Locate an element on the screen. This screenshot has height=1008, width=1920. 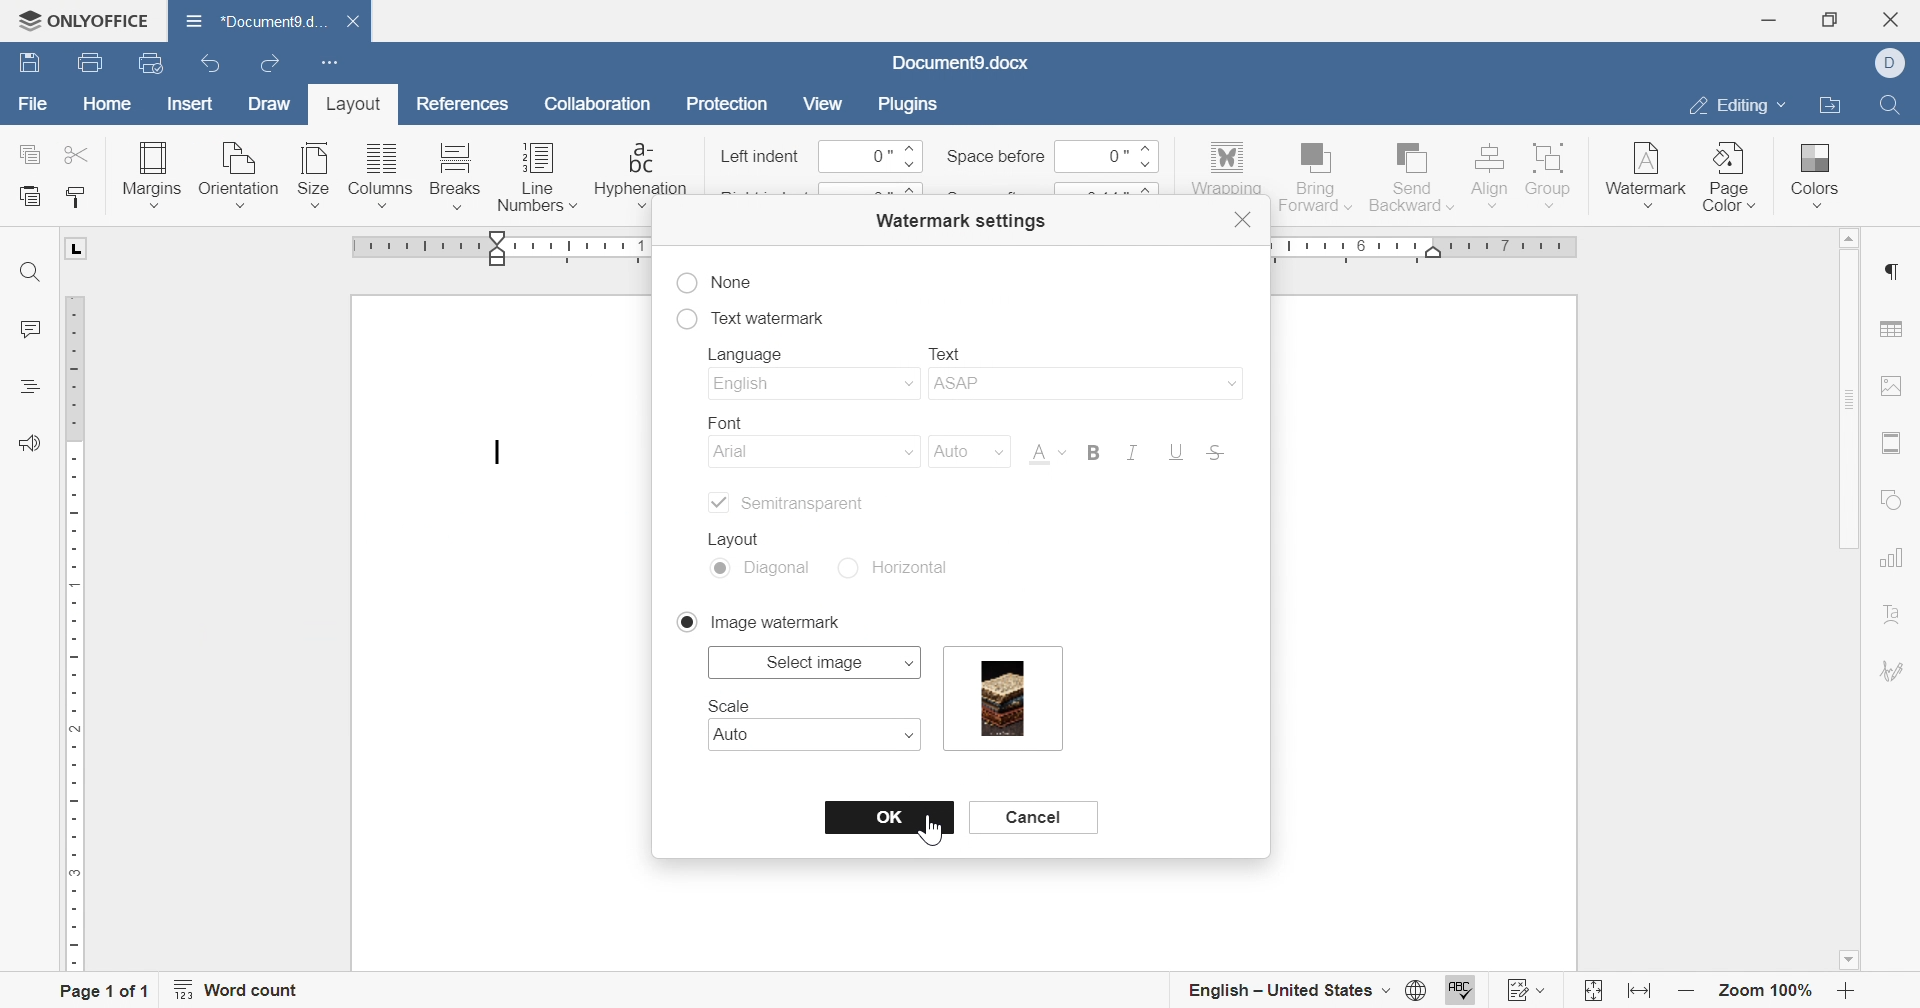
table settings is located at coordinates (1891, 331).